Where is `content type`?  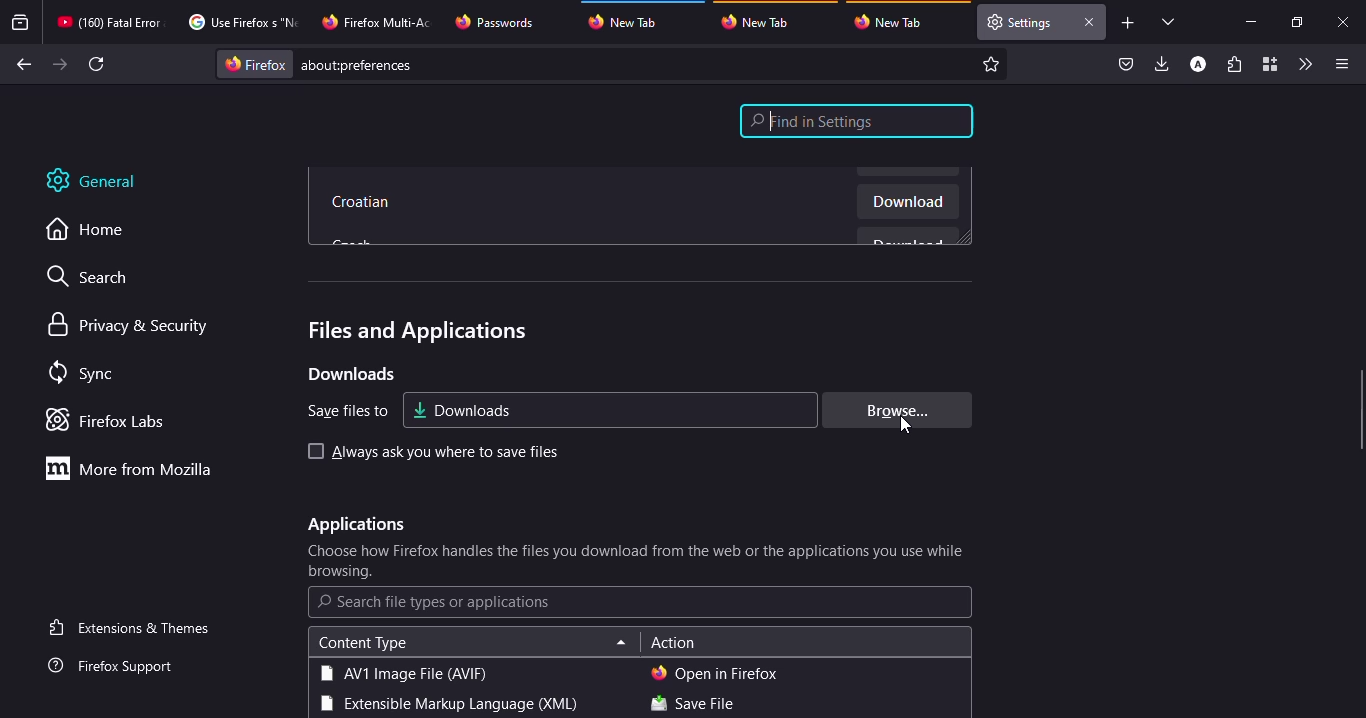 content type is located at coordinates (362, 643).